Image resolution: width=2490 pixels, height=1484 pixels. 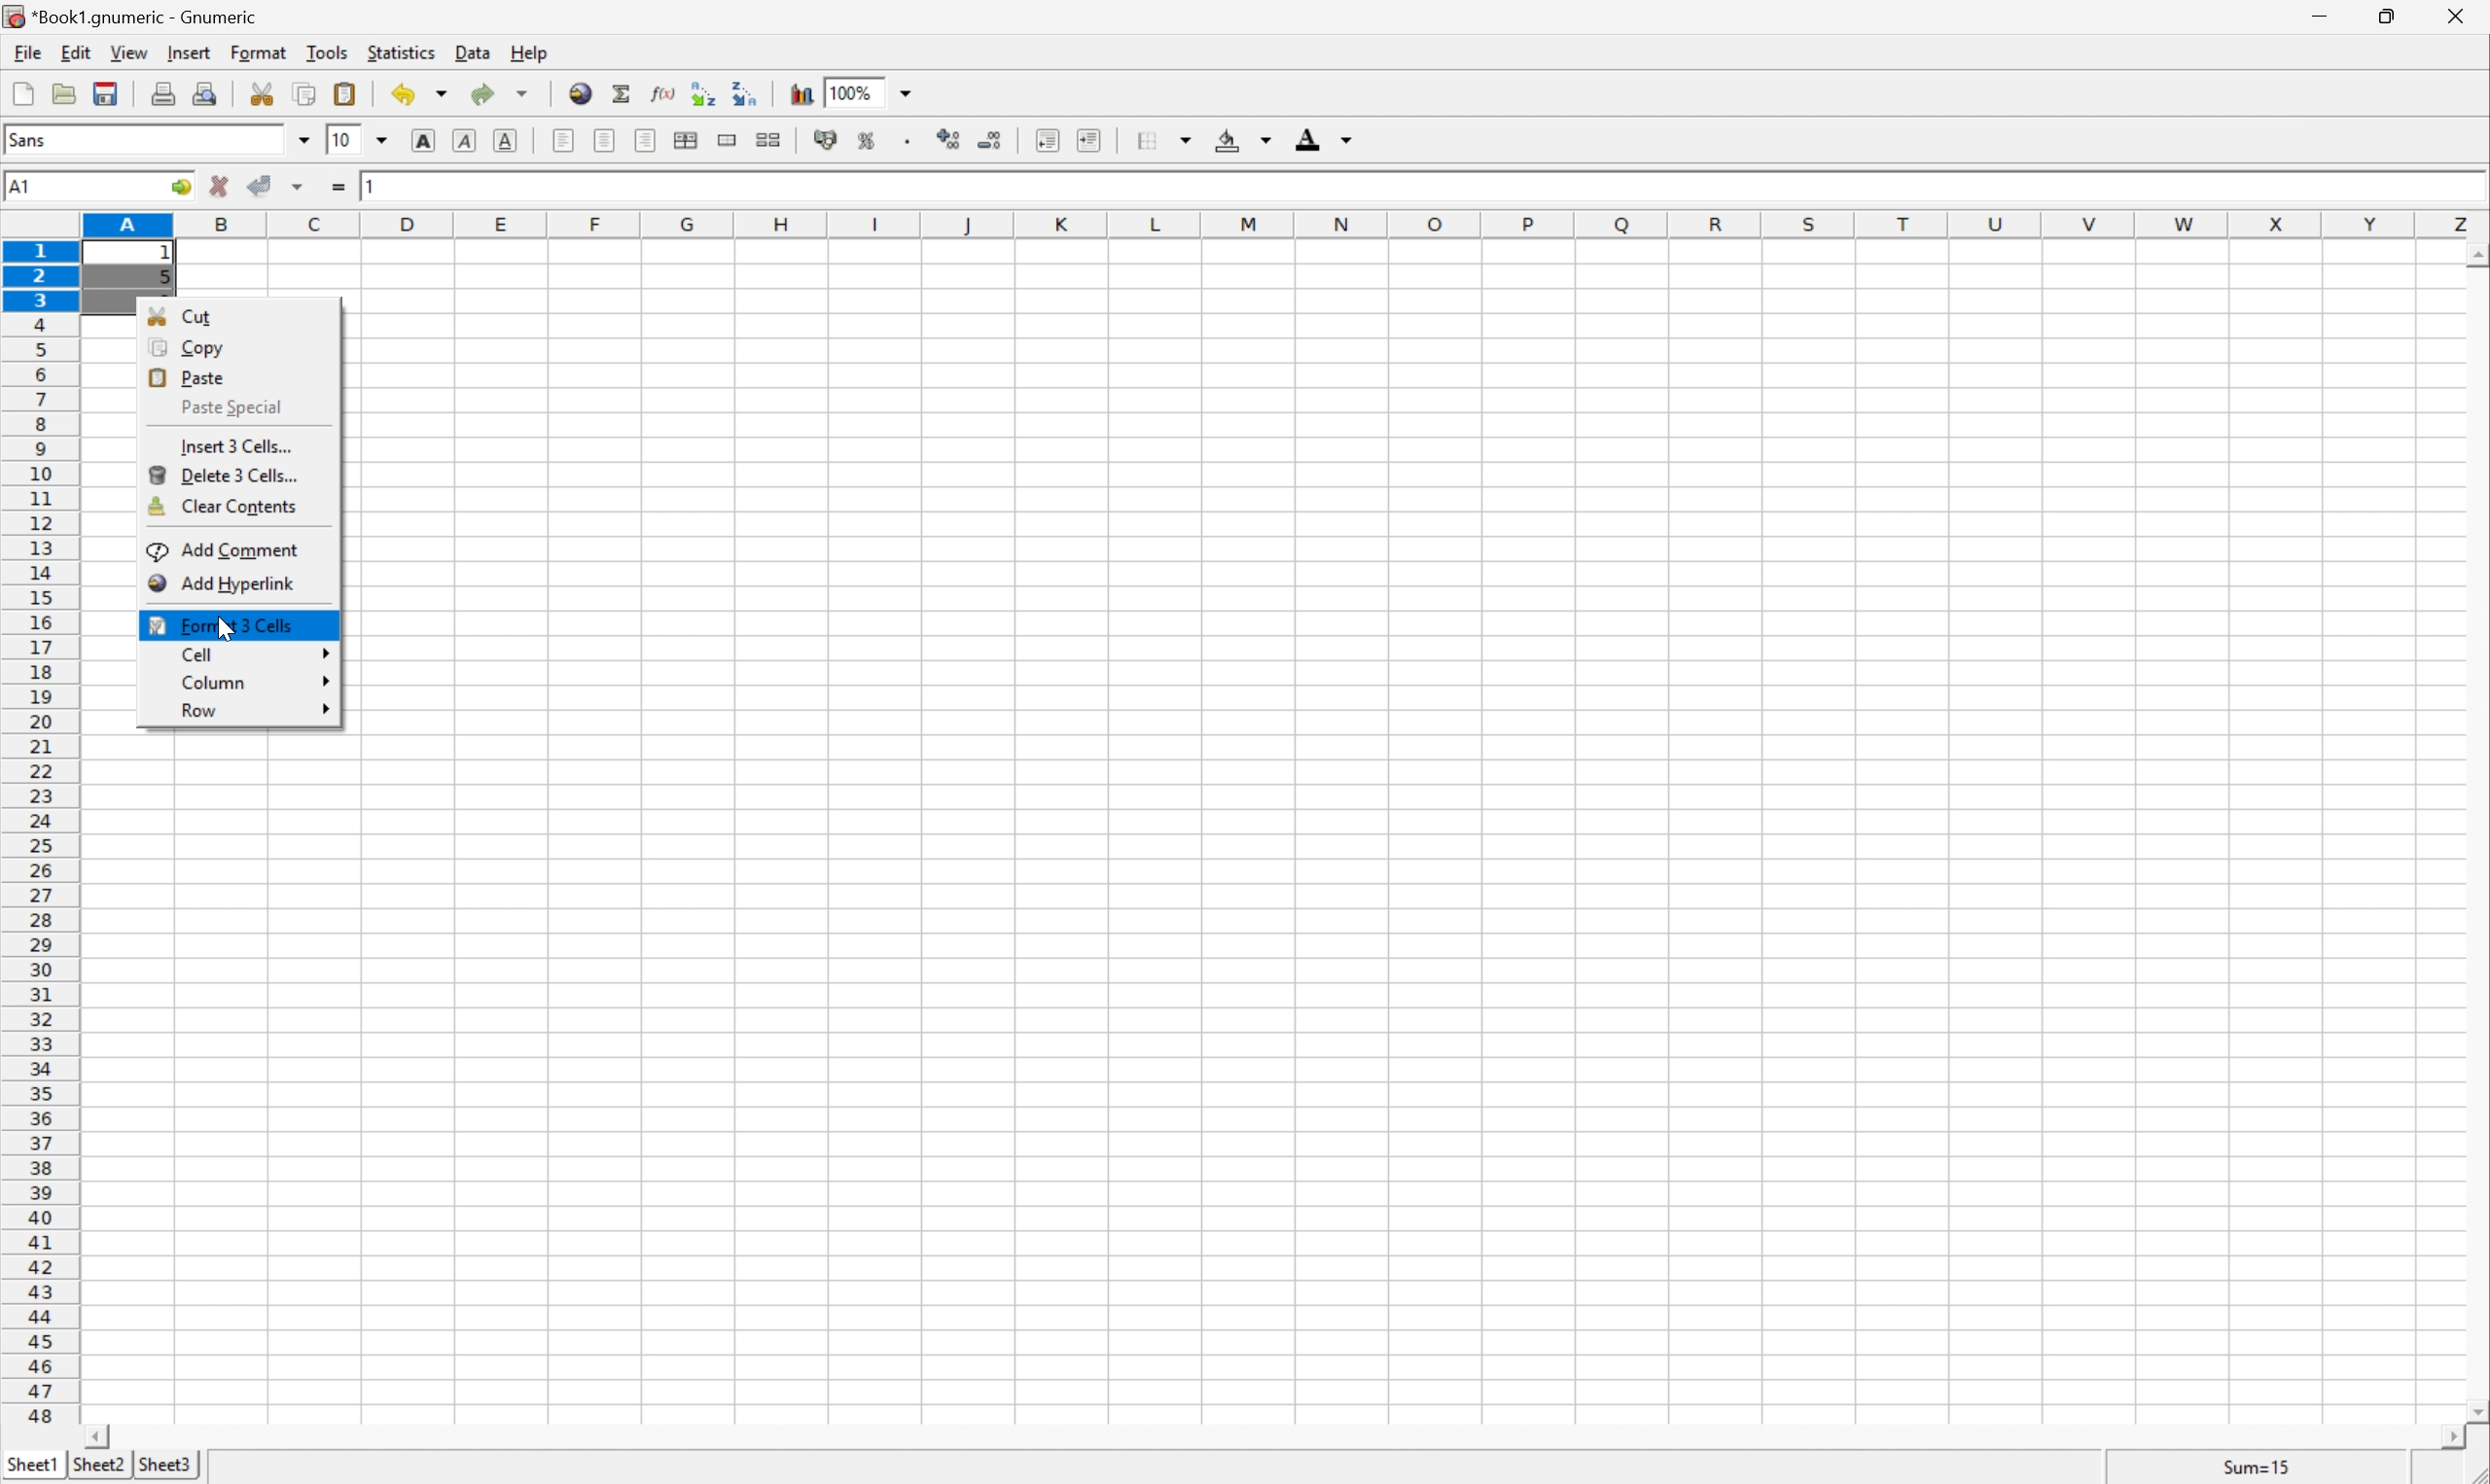 What do you see at coordinates (182, 314) in the screenshot?
I see `cut` at bounding box center [182, 314].